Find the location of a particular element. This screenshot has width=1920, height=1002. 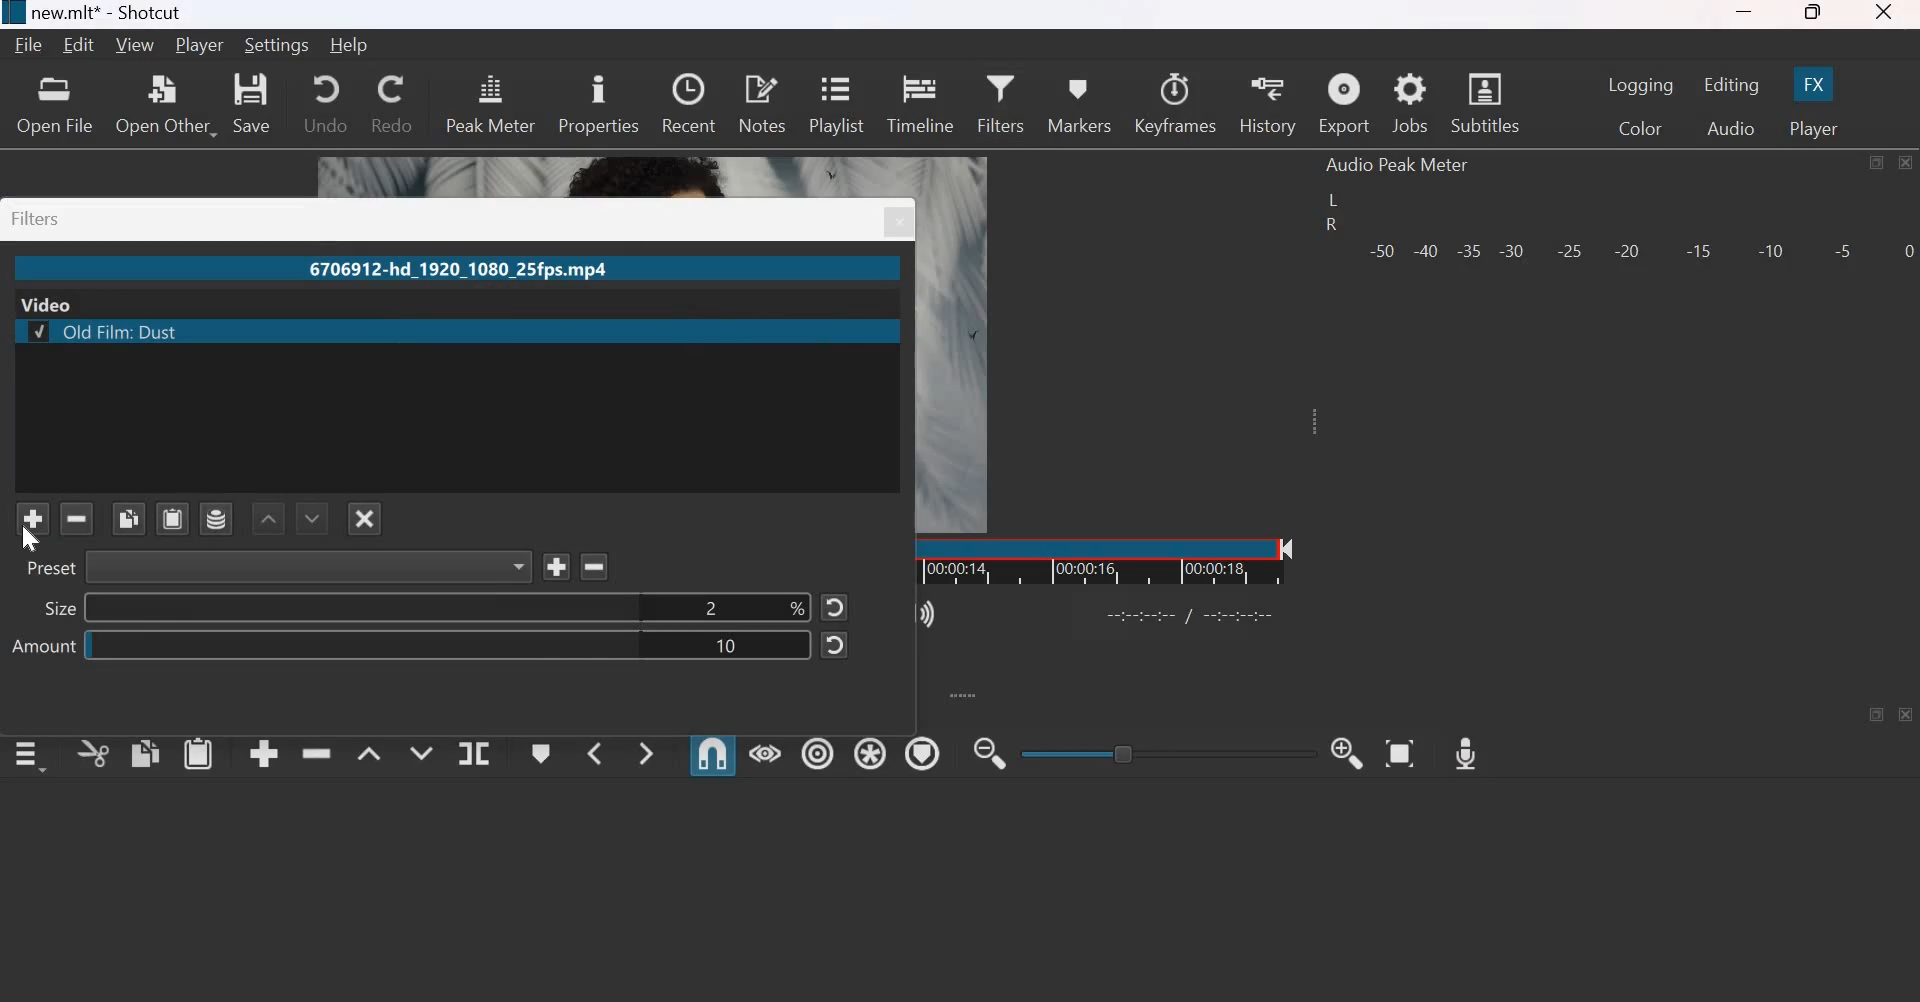

Add a filter is located at coordinates (33, 519).